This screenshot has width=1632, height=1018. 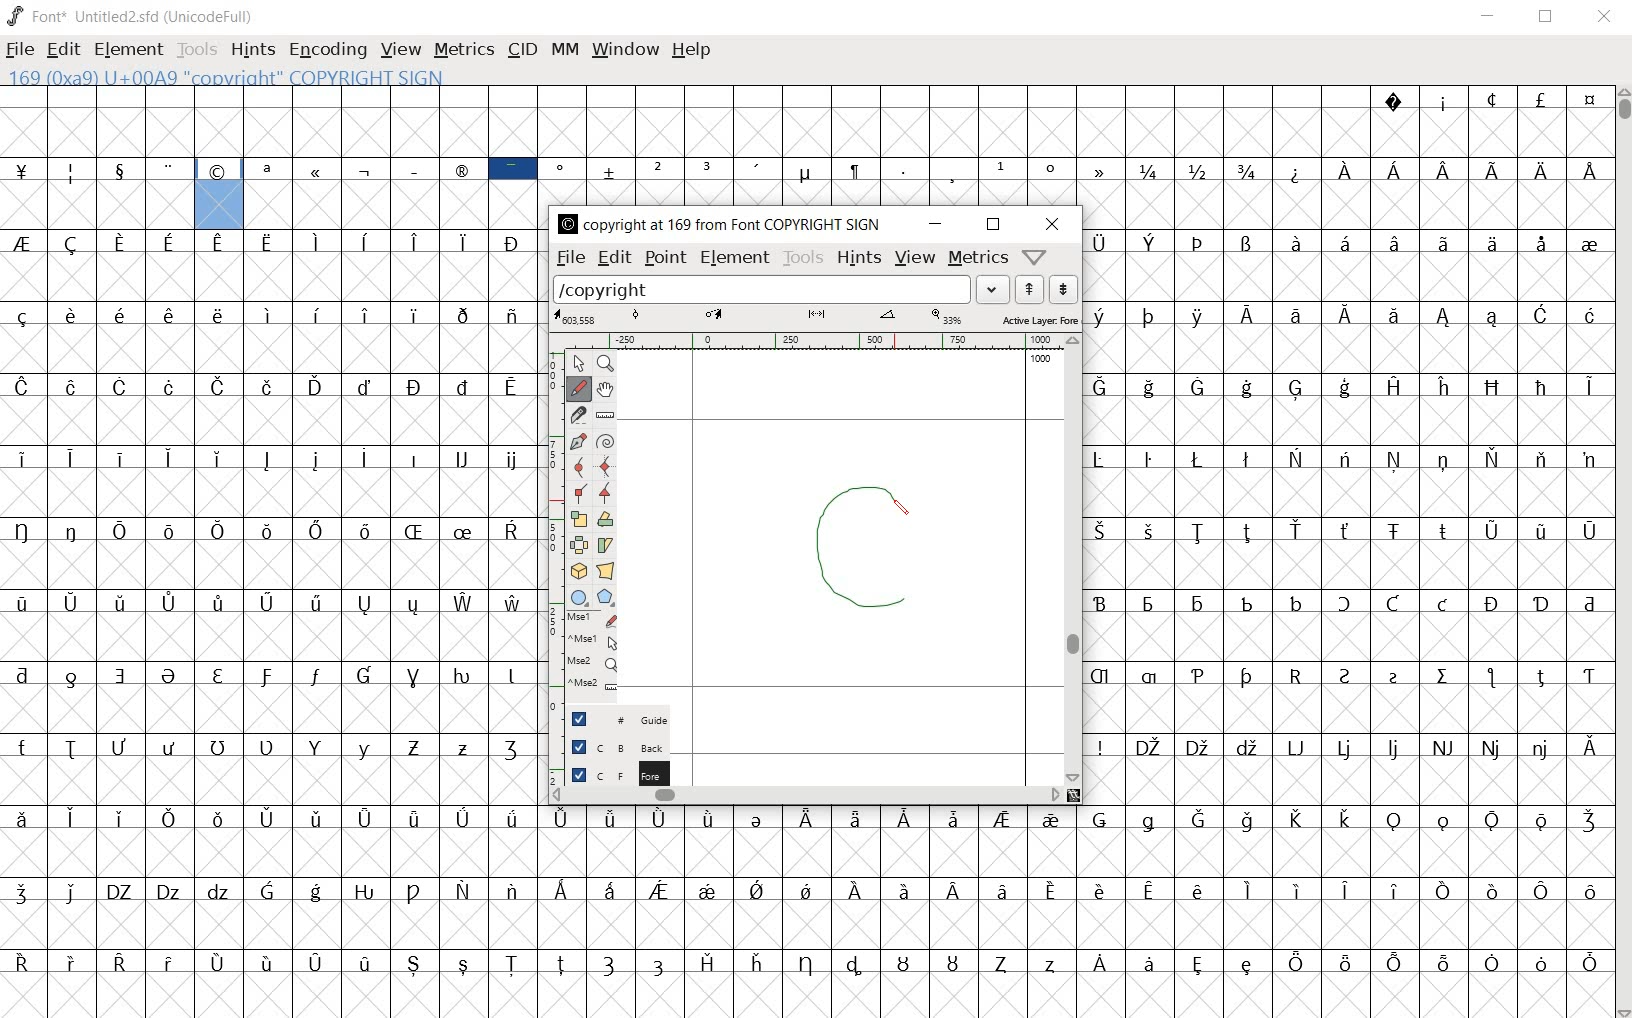 What do you see at coordinates (578, 570) in the screenshot?
I see `rotate the selection in 3D and project back to plane` at bounding box center [578, 570].